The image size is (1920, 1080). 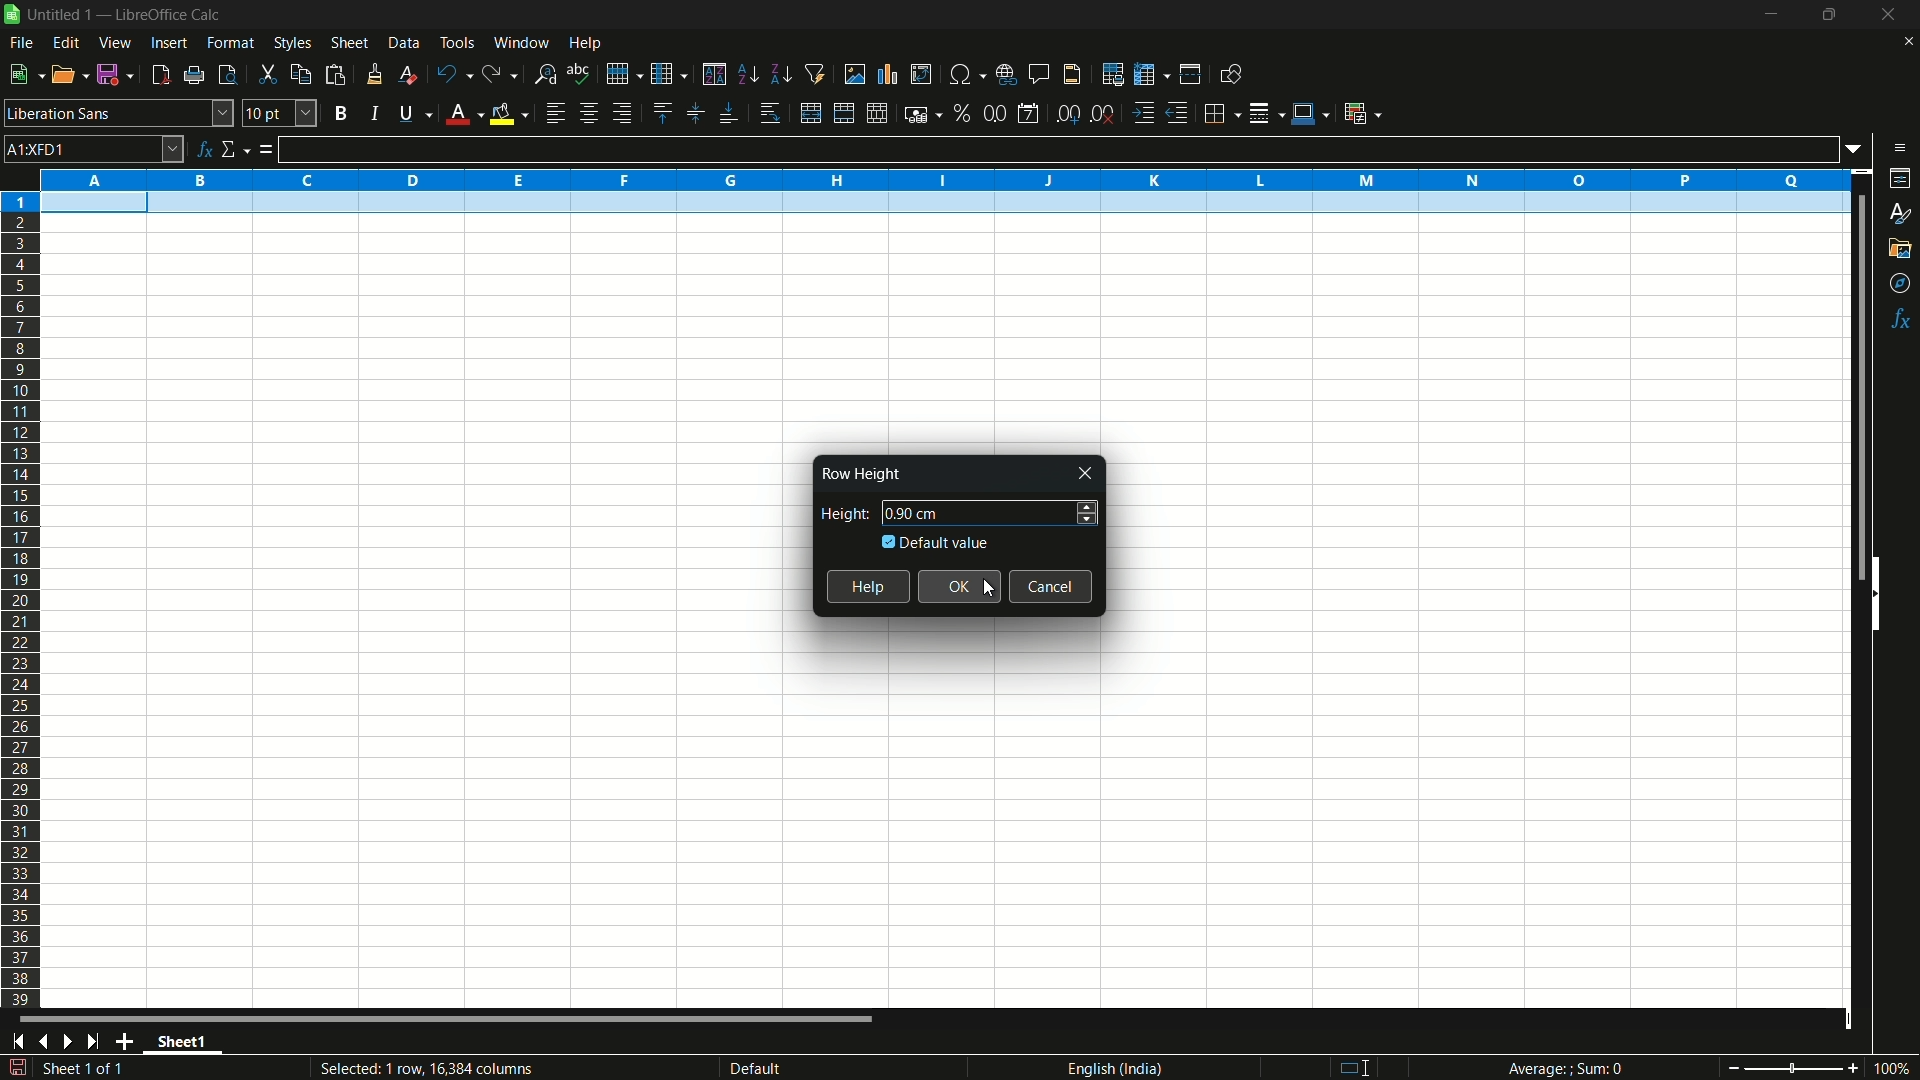 I want to click on | Untitled 1 — LibreOffice Calc, so click(x=121, y=13).